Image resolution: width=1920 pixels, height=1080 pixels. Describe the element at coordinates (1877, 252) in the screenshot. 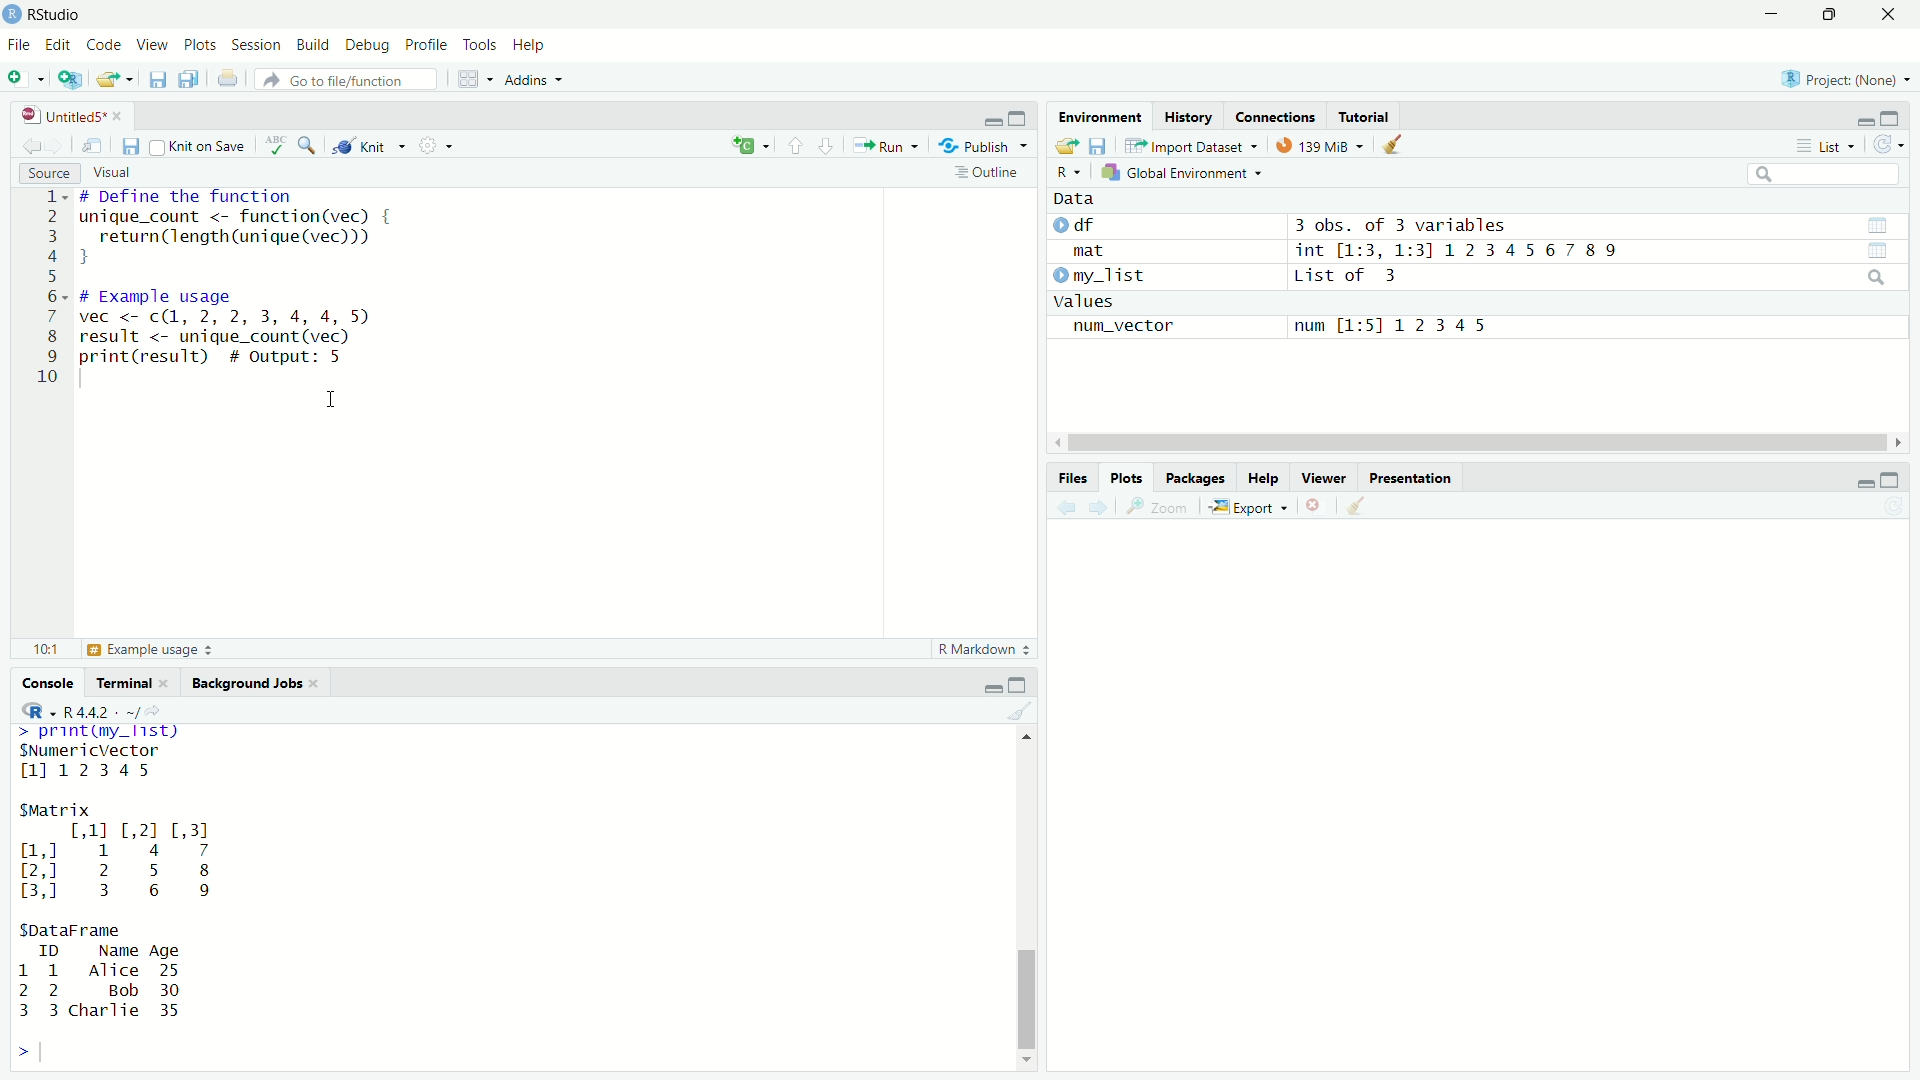

I see `view data` at that location.